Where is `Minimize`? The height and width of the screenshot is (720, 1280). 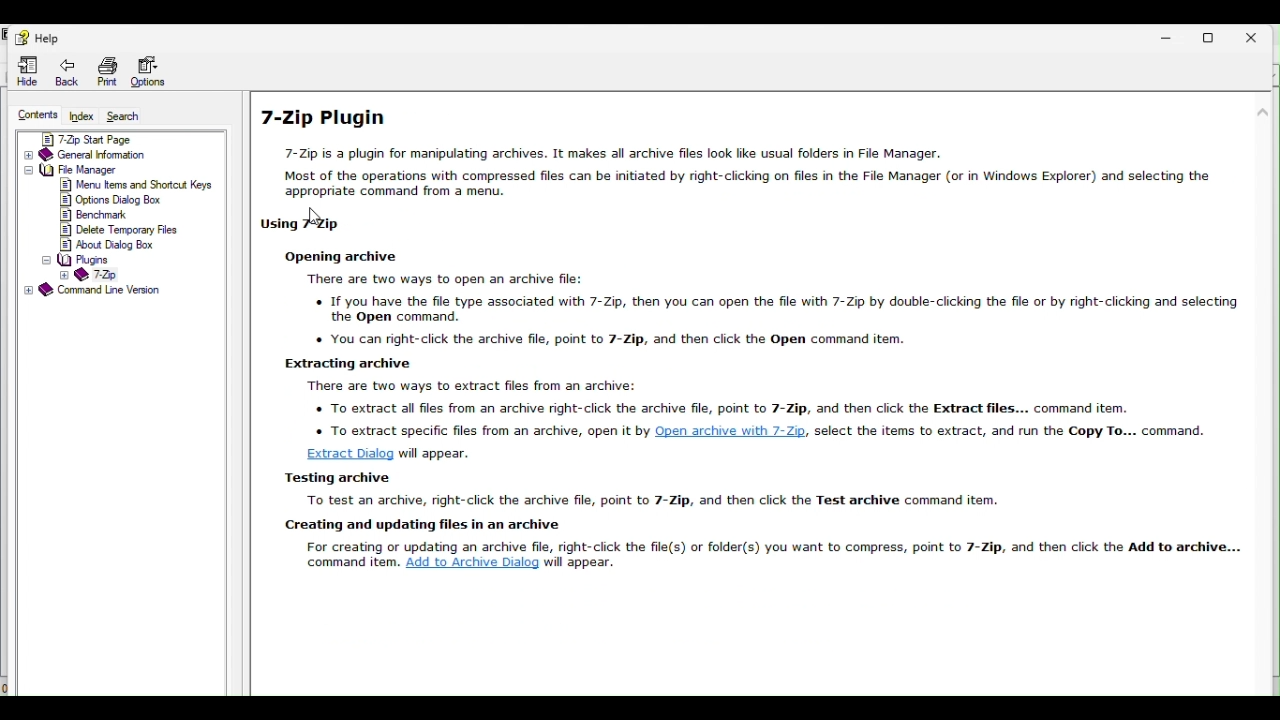
Minimize is located at coordinates (1168, 33).